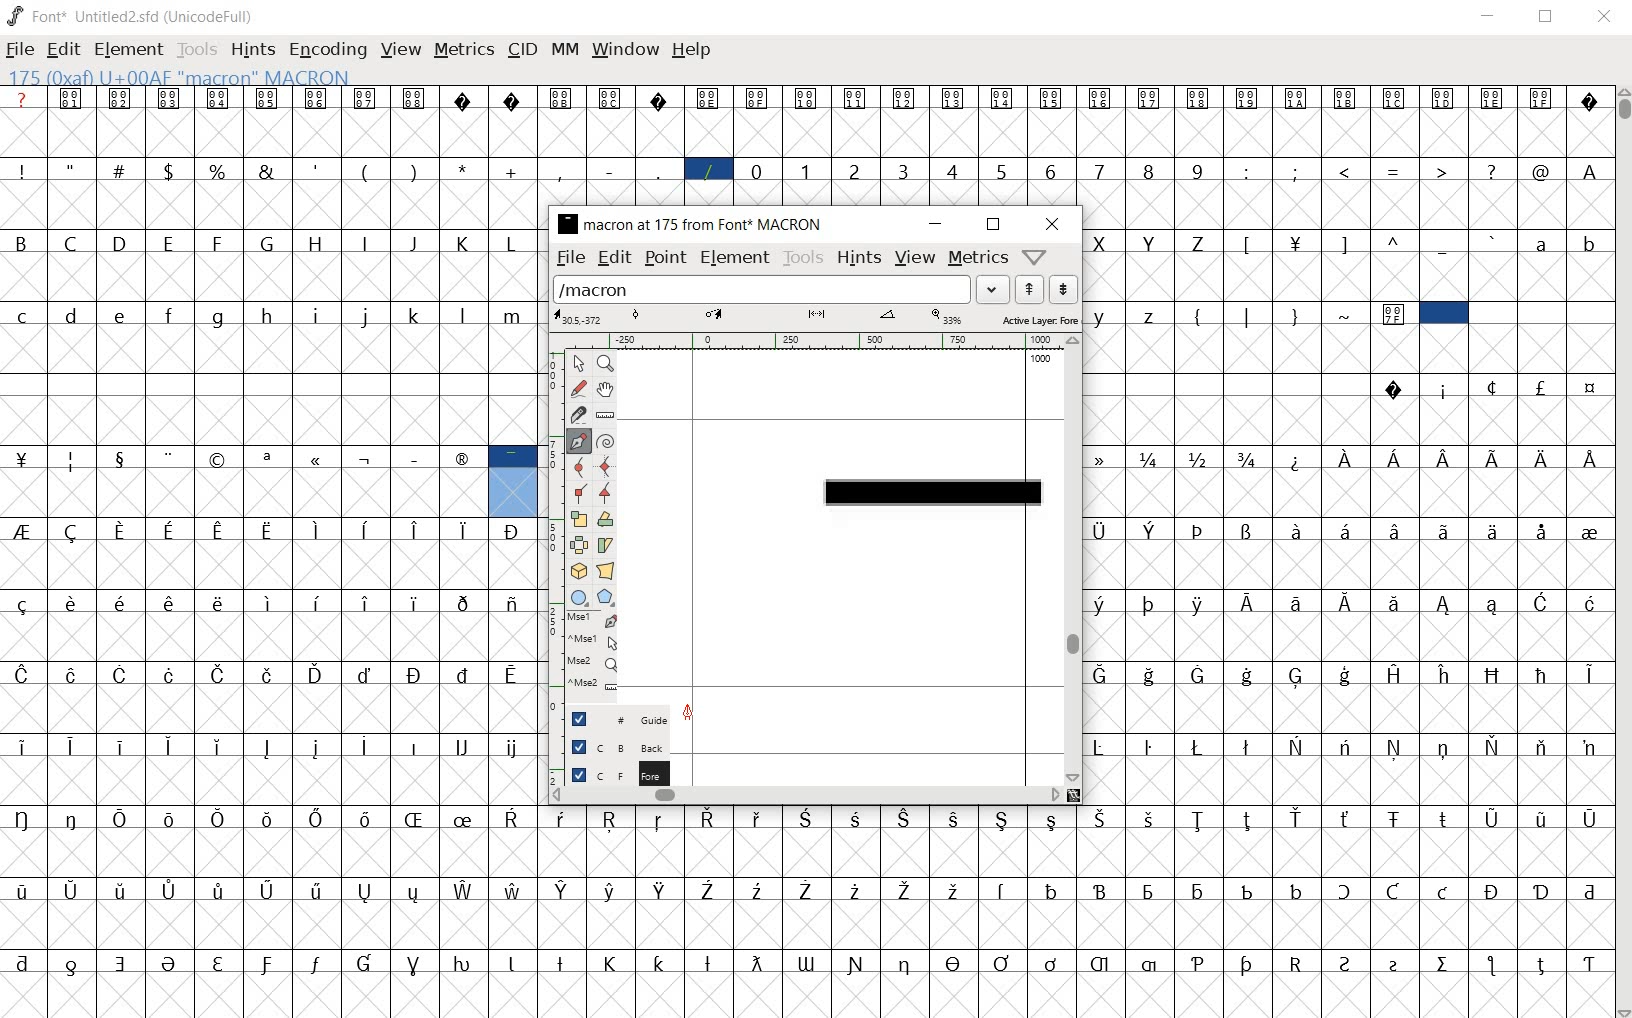 The image size is (1632, 1018). Describe the element at coordinates (369, 820) in the screenshot. I see `Symbol` at that location.